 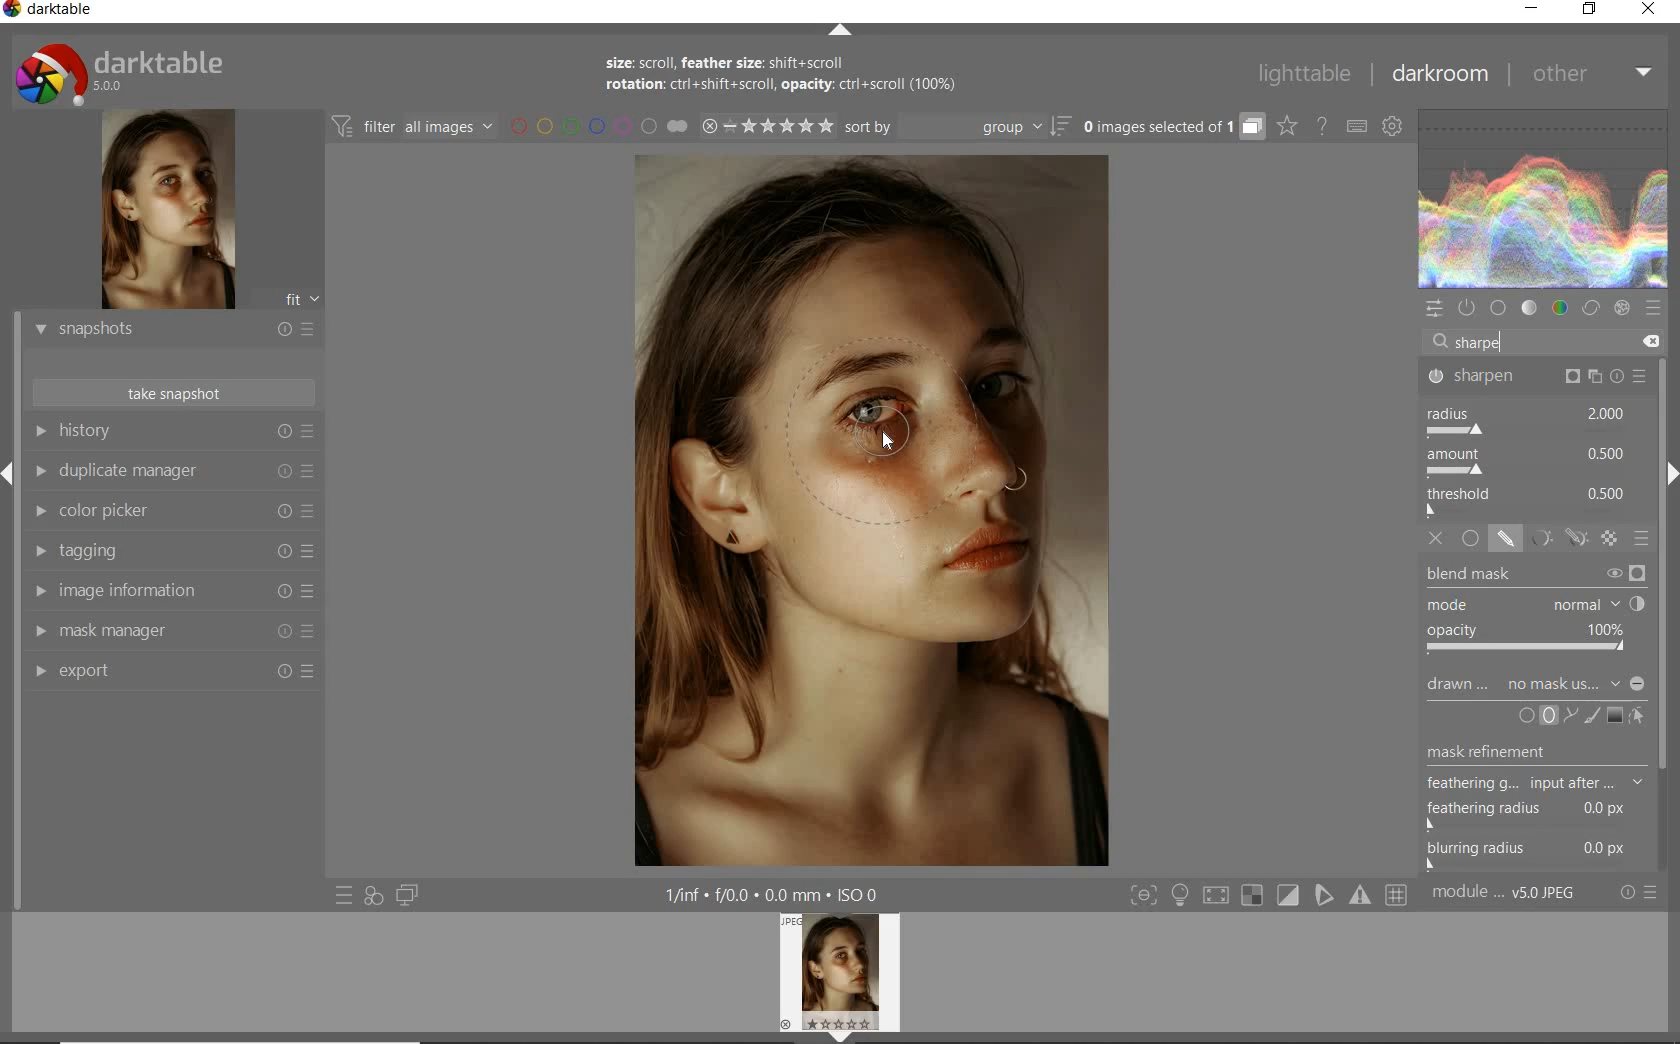 What do you see at coordinates (1170, 126) in the screenshot?
I see `expand grouped images` at bounding box center [1170, 126].